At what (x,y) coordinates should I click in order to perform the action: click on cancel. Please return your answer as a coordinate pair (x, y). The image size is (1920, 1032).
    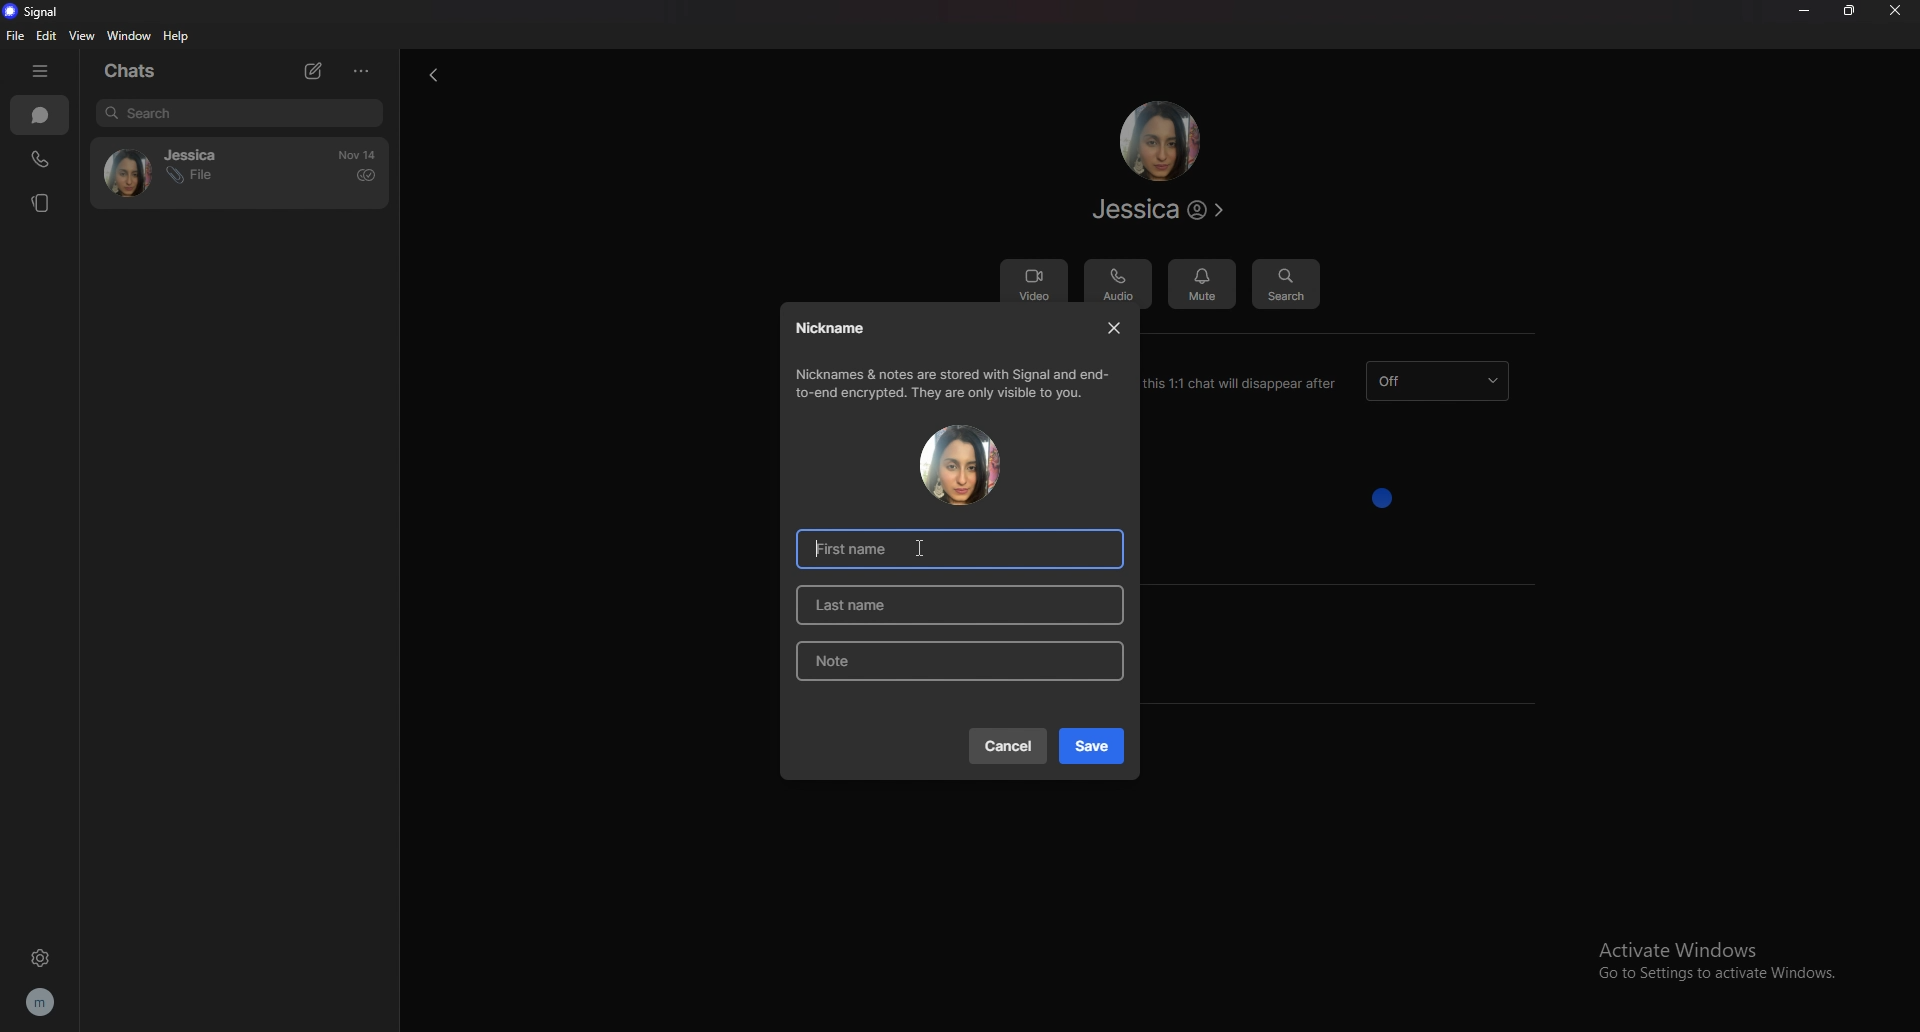
    Looking at the image, I should click on (1007, 745).